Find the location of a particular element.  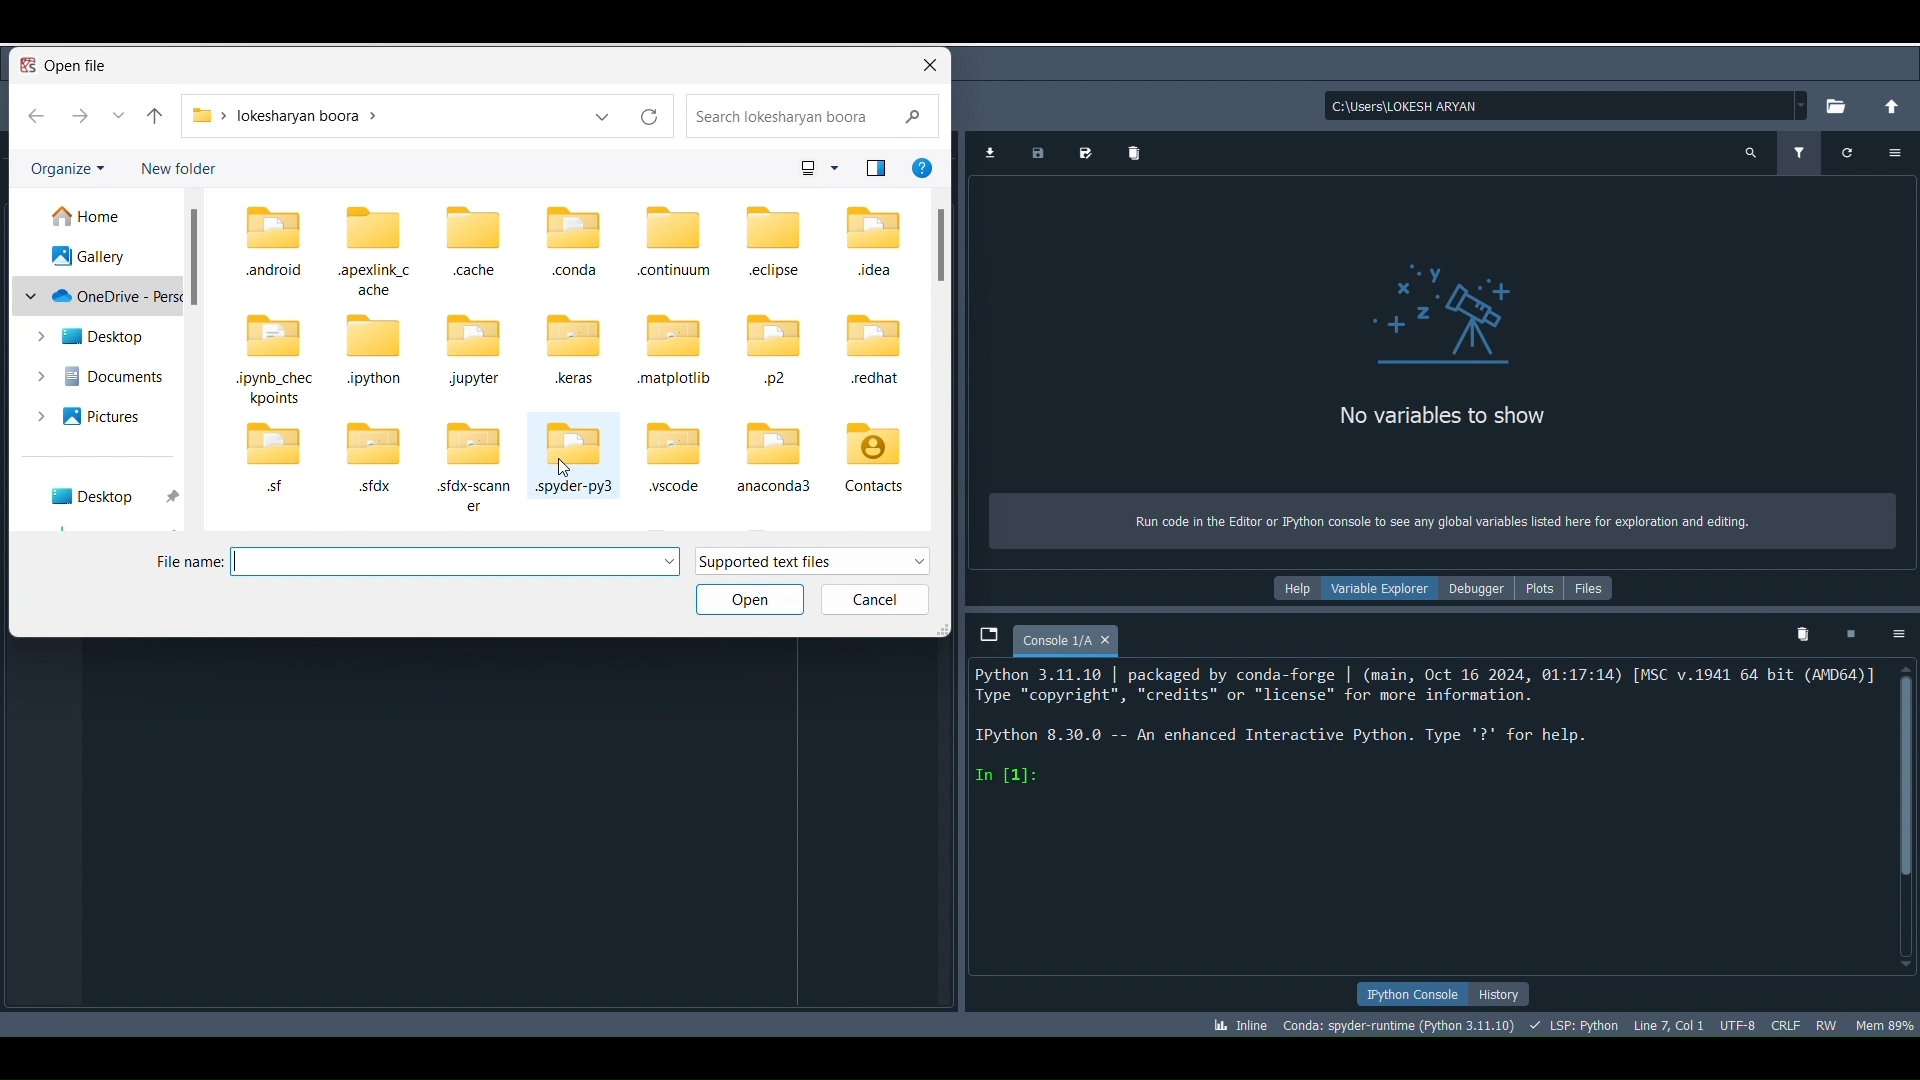

Folder is located at coordinates (476, 240).